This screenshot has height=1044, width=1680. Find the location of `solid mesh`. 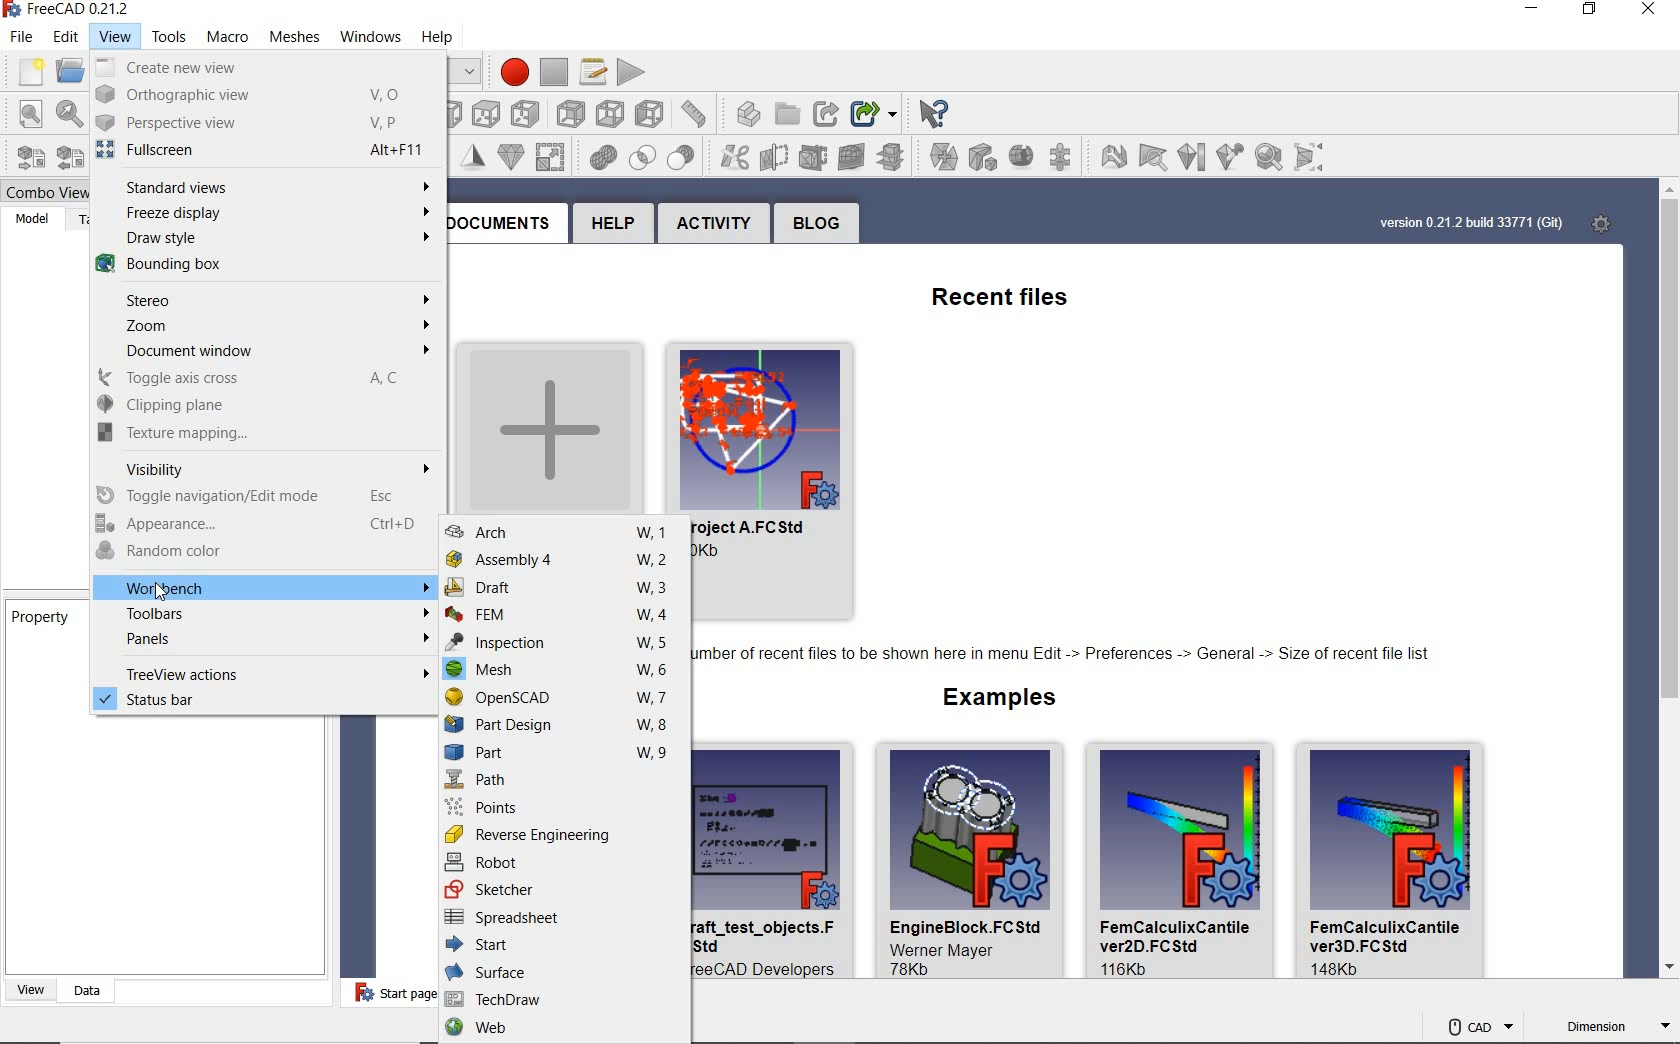

solid mesh is located at coordinates (1269, 155).